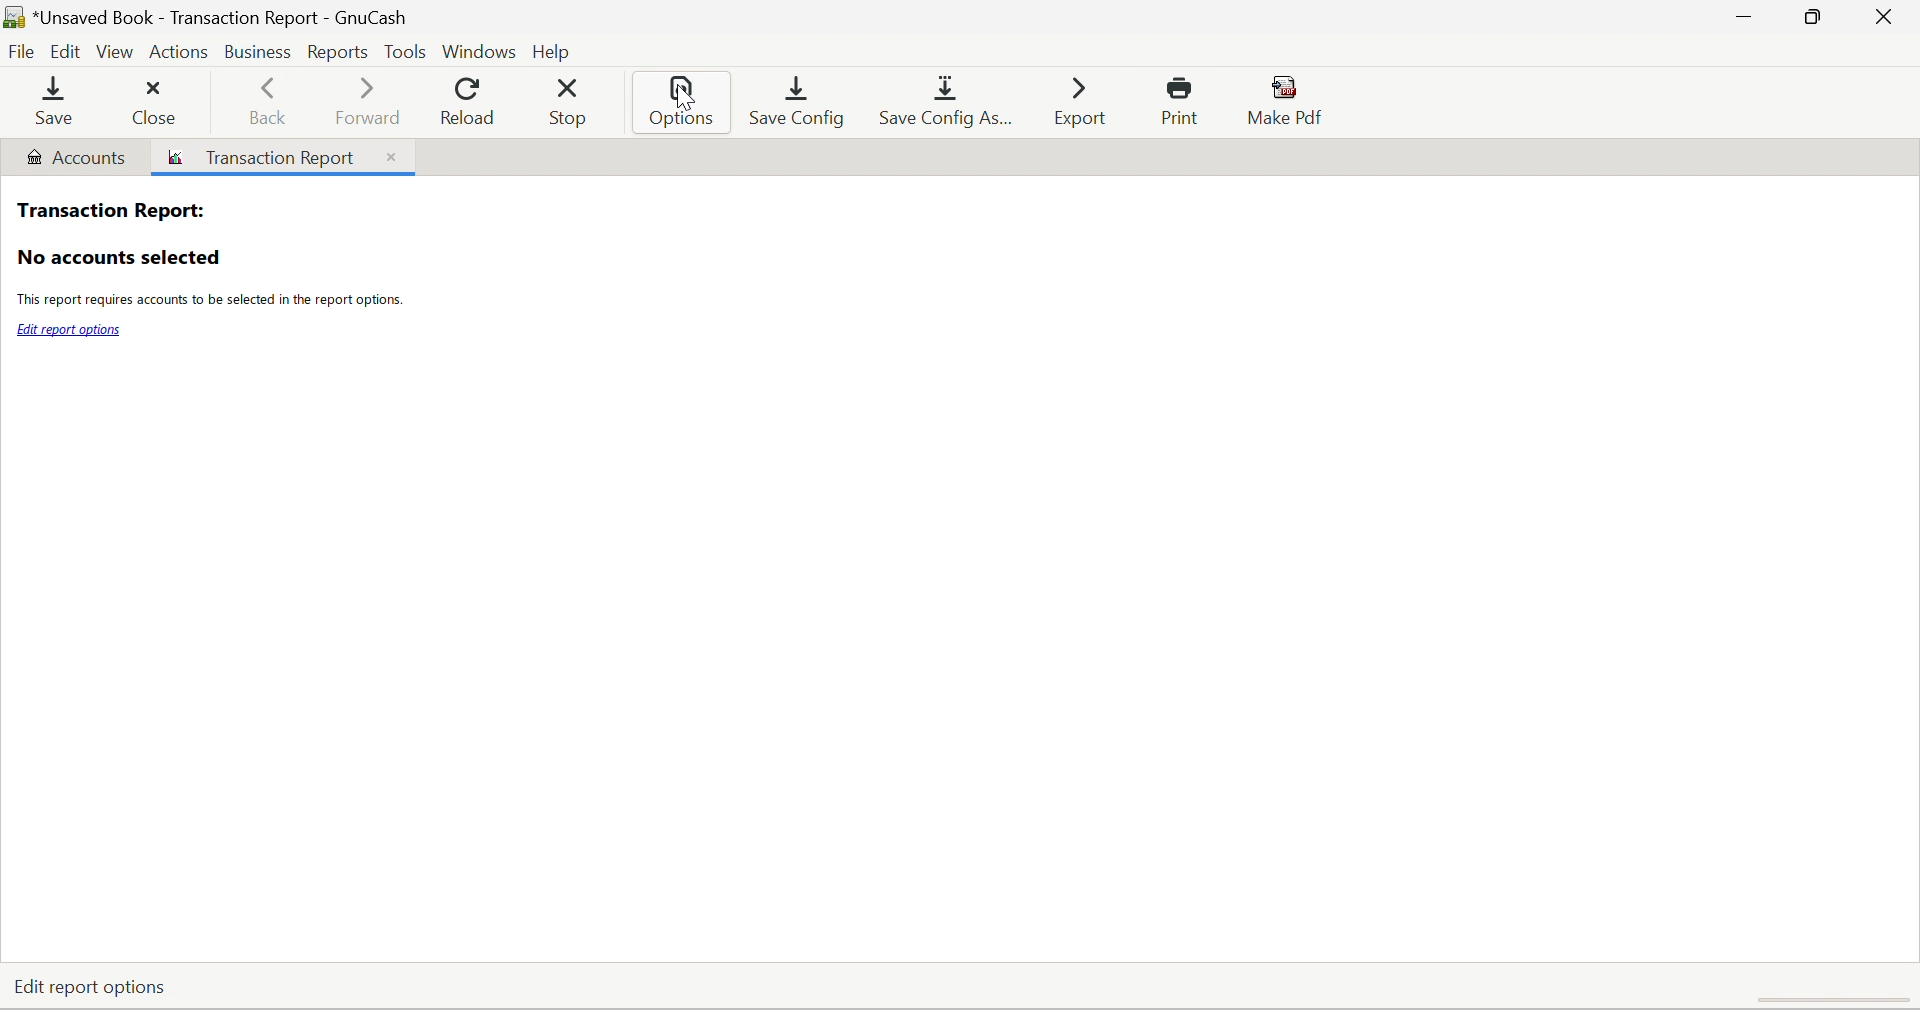 The height and width of the screenshot is (1010, 1920). Describe the element at coordinates (477, 50) in the screenshot. I see `Windows` at that location.